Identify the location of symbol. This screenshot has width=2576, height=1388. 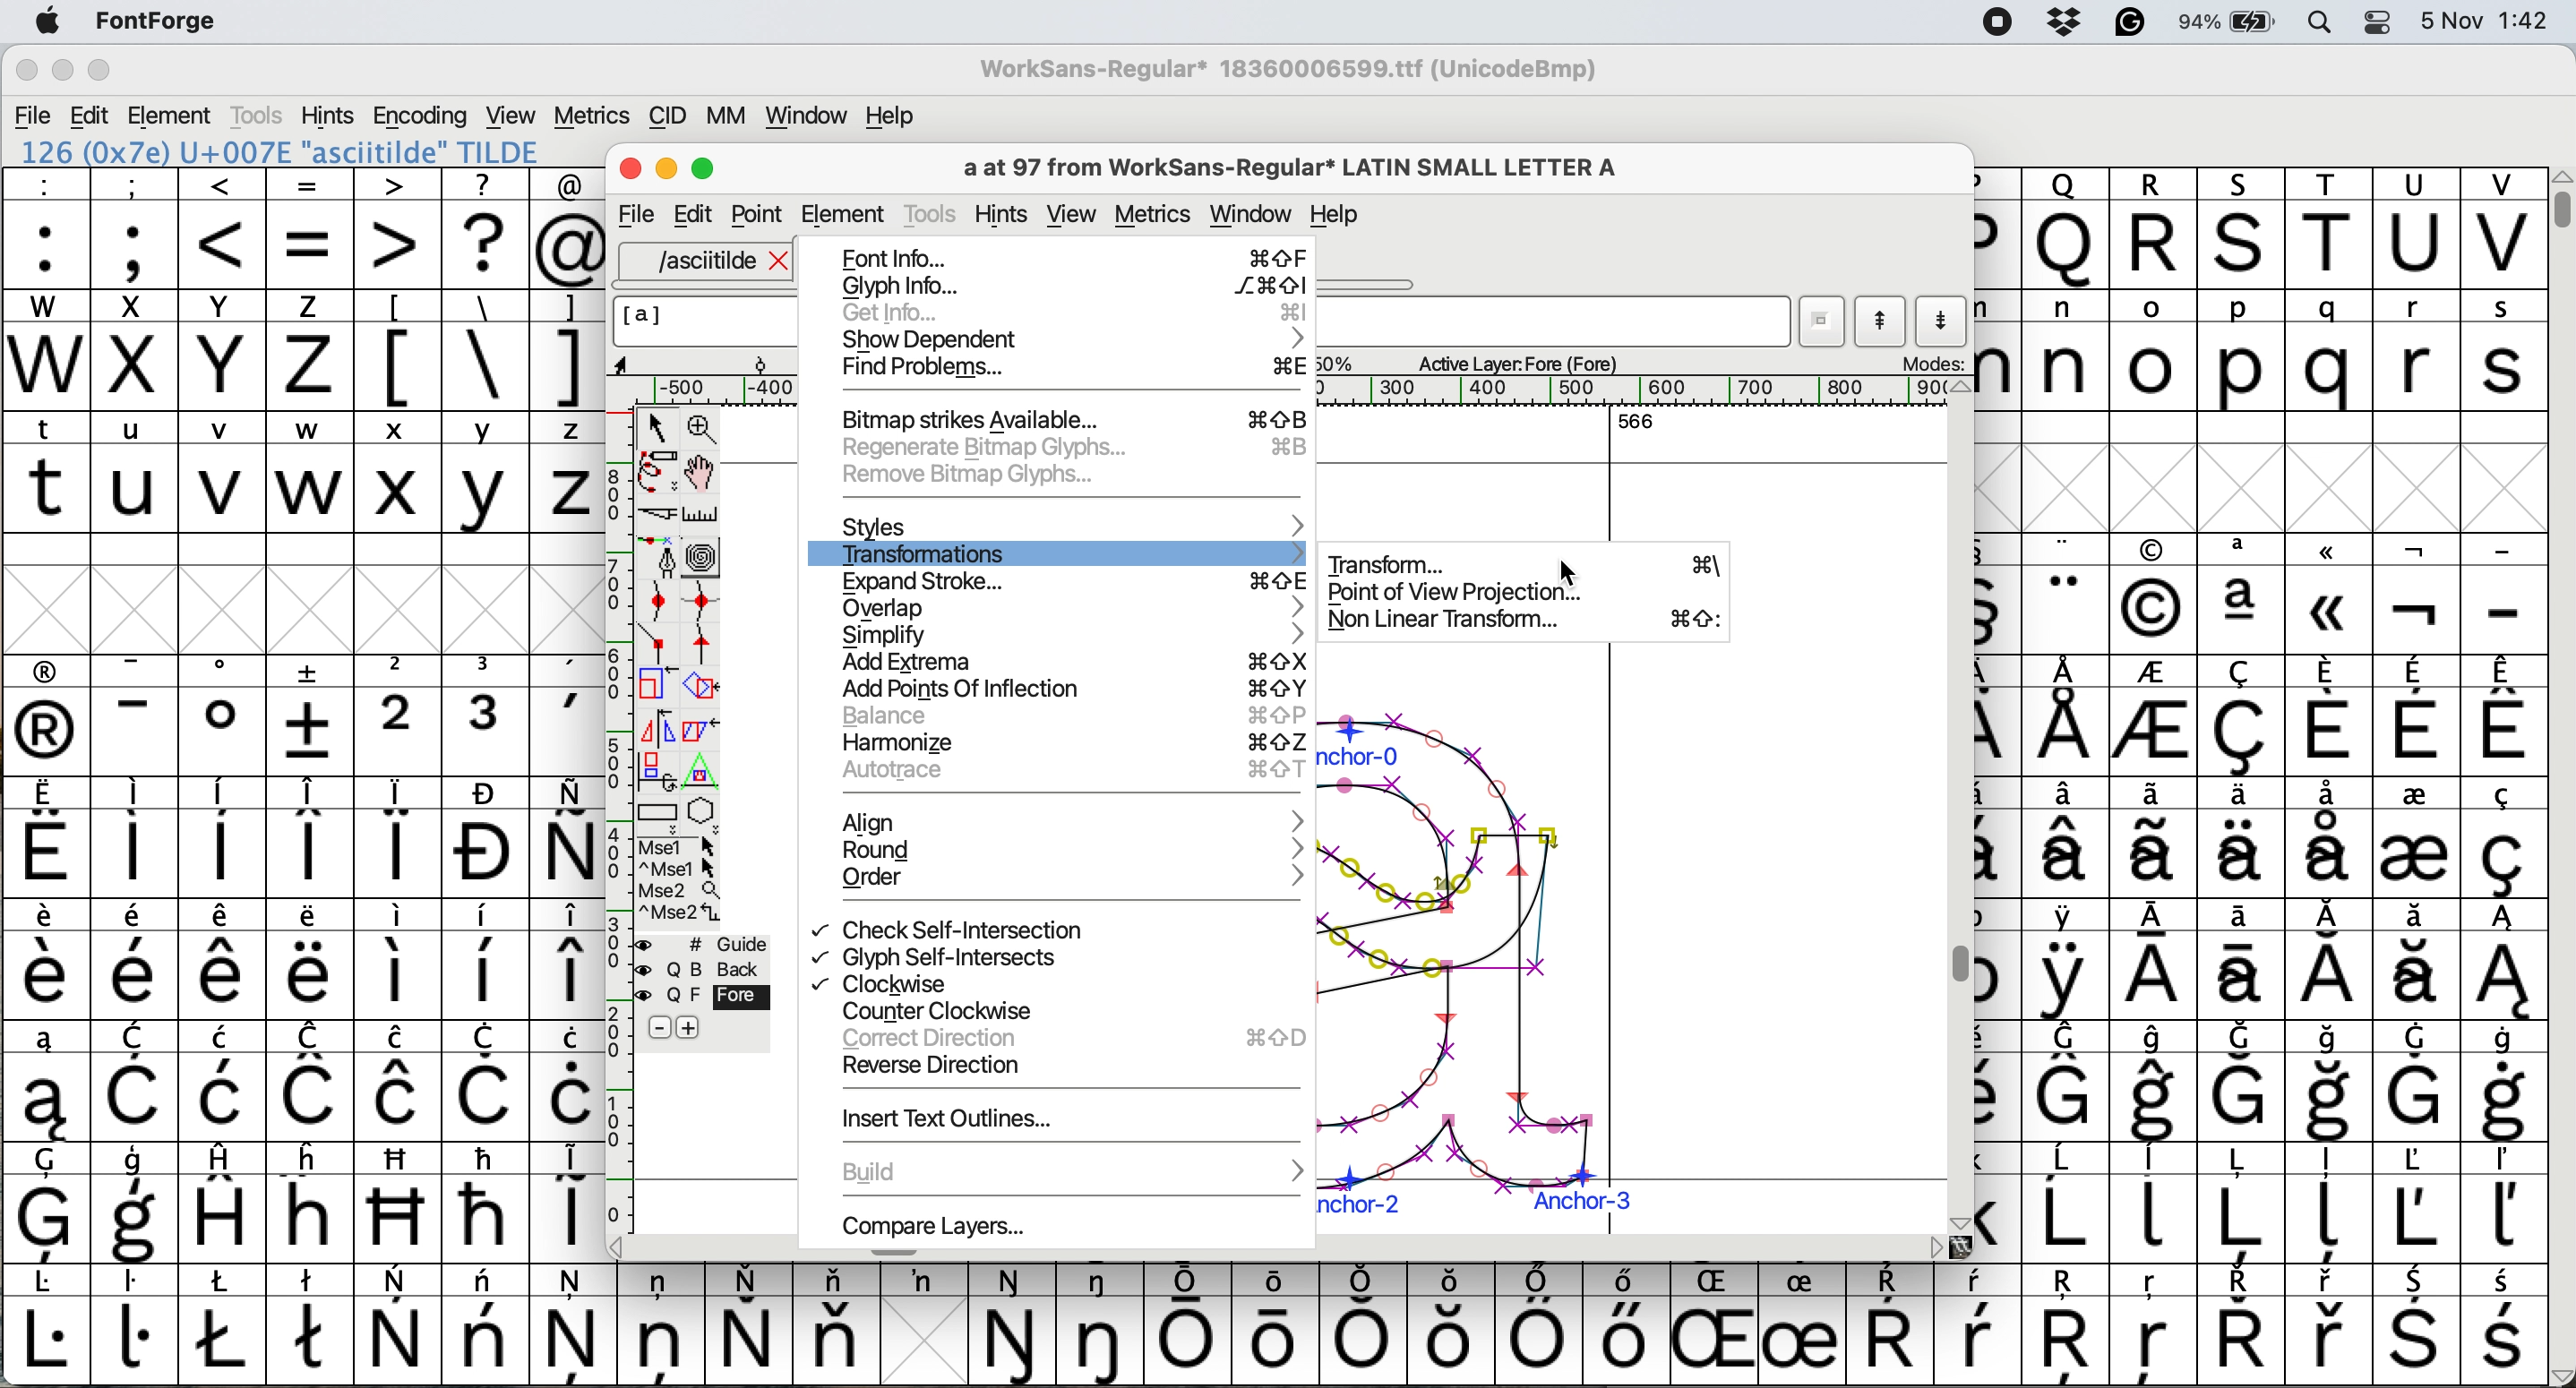
(2503, 960).